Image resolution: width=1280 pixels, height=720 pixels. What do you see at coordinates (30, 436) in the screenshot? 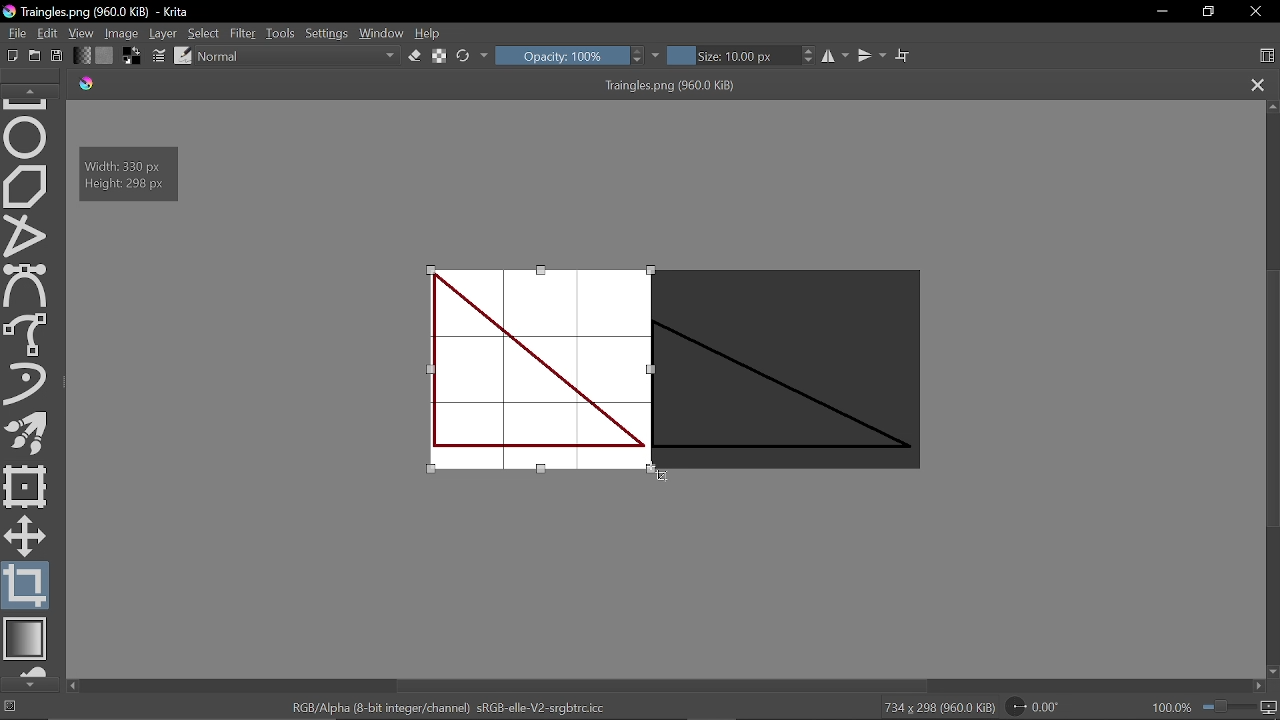
I see `Multibrush tool` at bounding box center [30, 436].